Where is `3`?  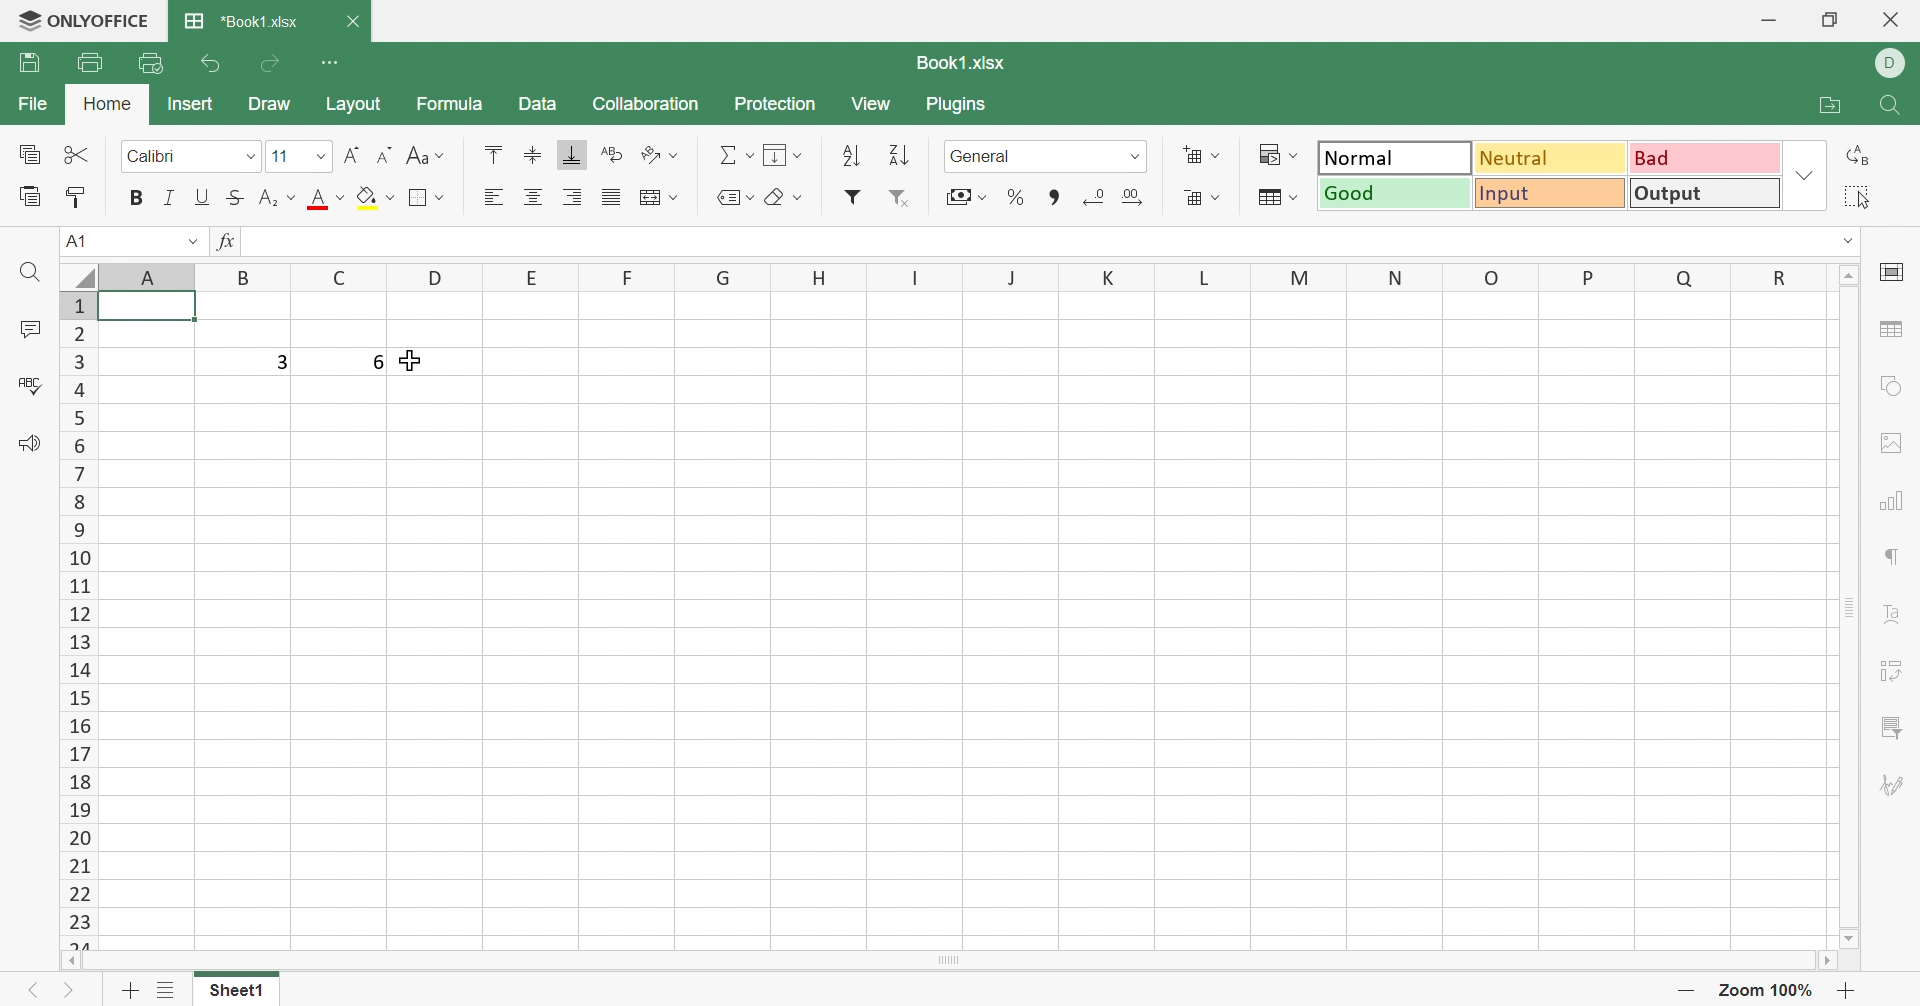
3 is located at coordinates (283, 360).